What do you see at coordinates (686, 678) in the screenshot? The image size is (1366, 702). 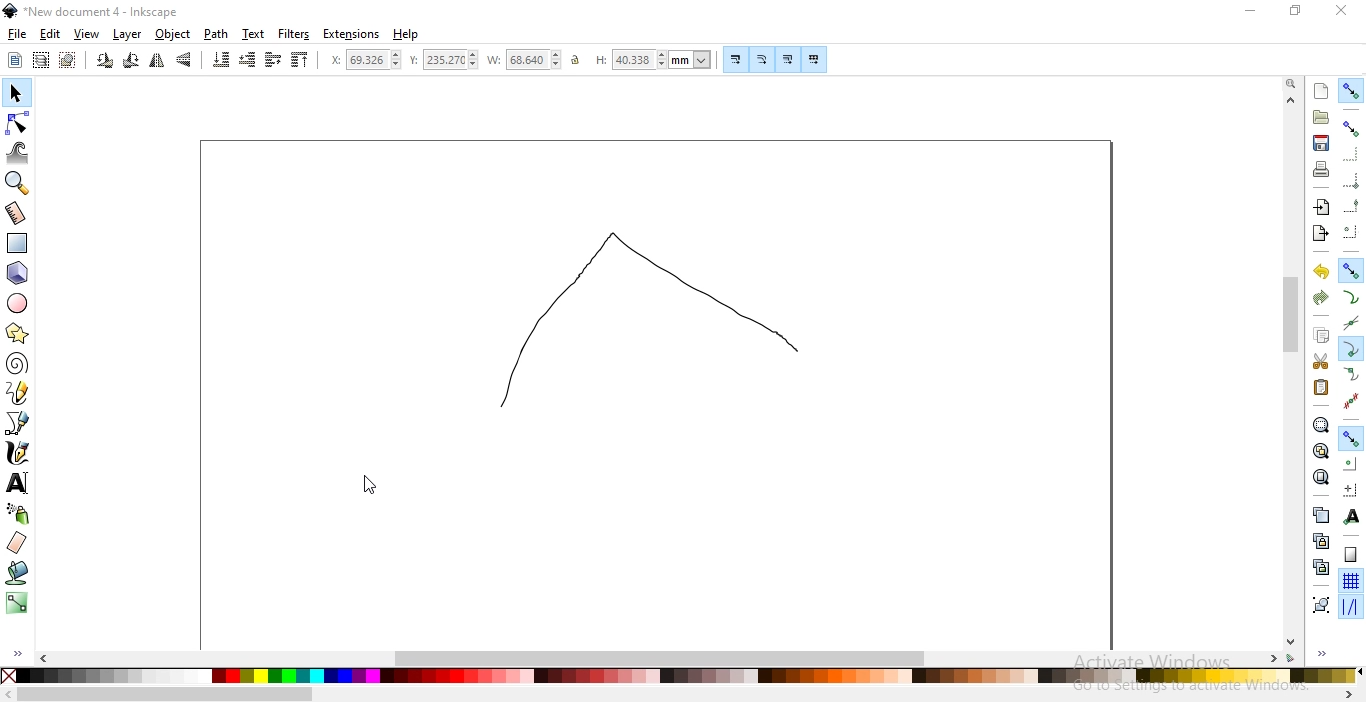 I see `color` at bounding box center [686, 678].